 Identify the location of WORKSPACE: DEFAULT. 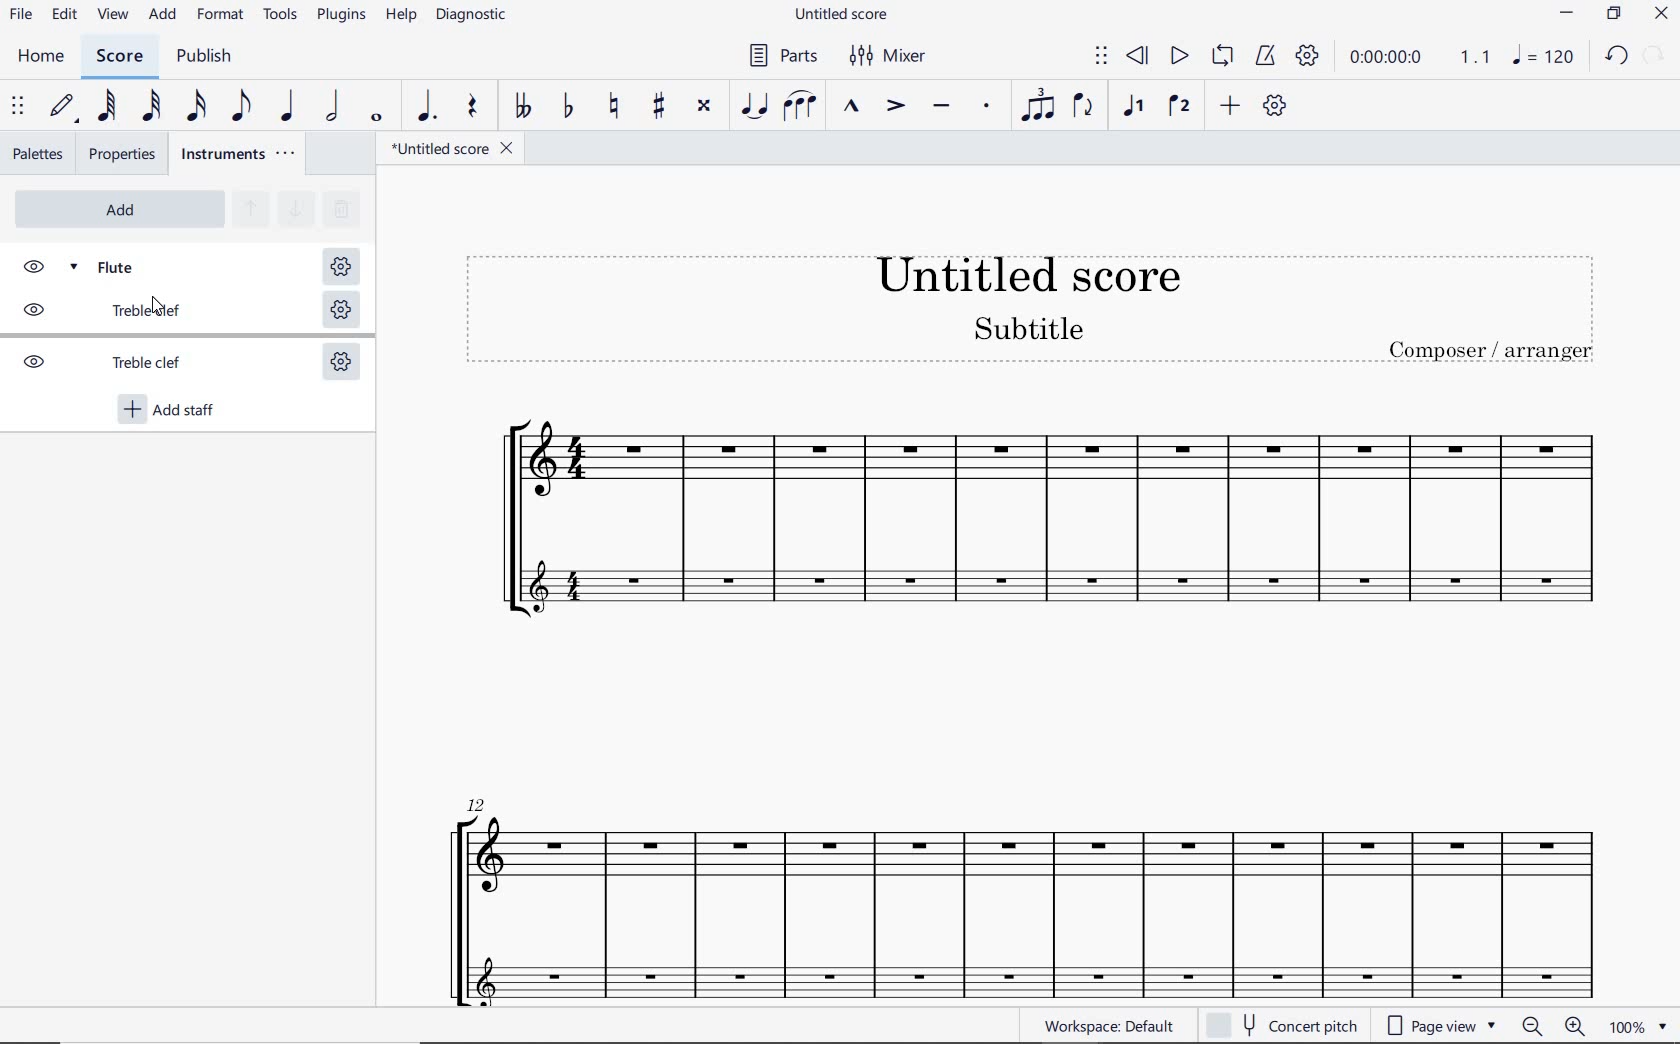
(1113, 1026).